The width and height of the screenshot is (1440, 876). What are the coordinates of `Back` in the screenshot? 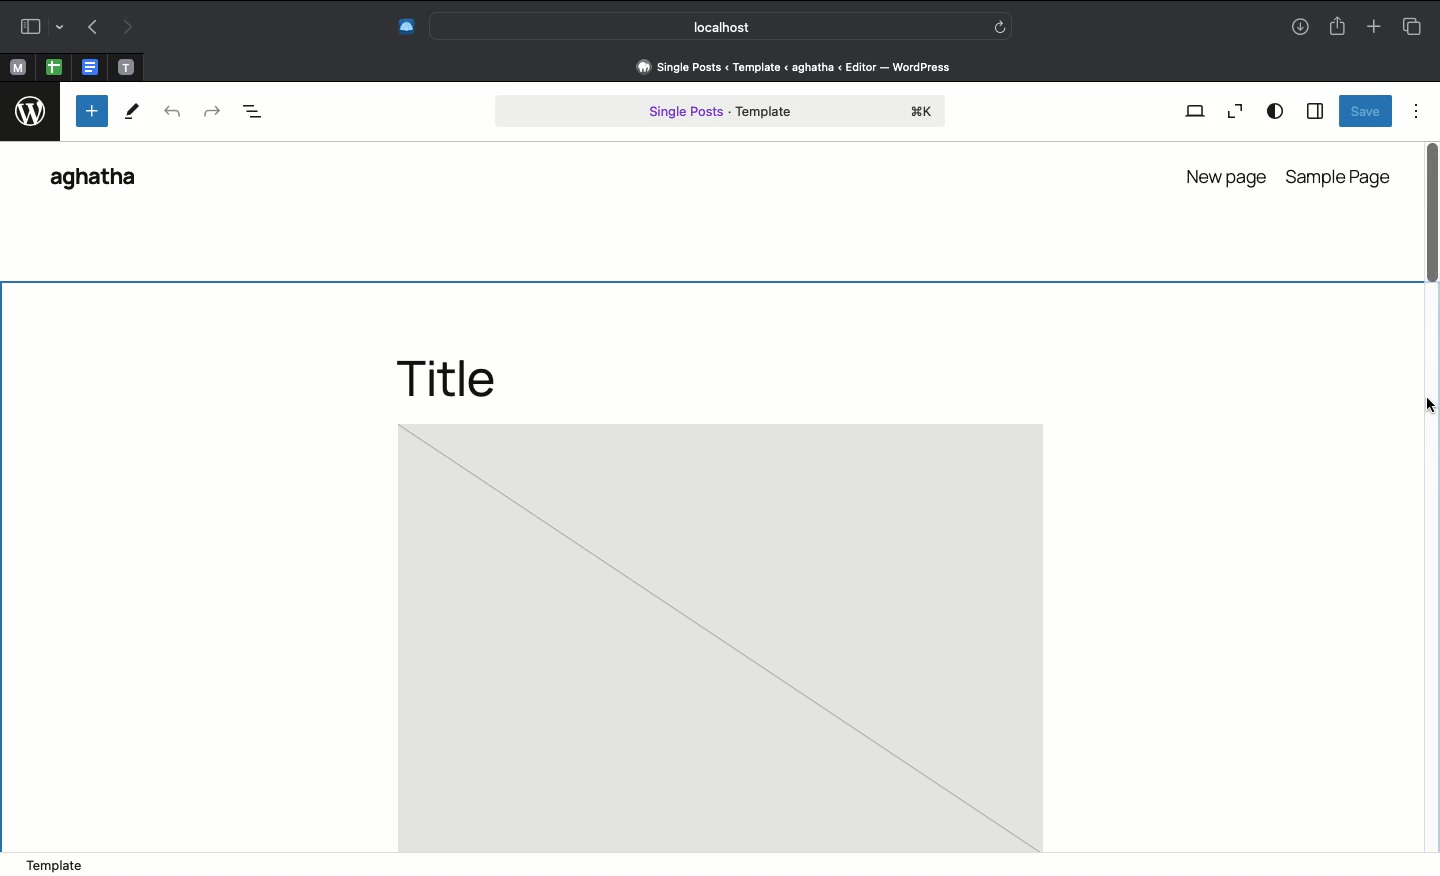 It's located at (92, 28).